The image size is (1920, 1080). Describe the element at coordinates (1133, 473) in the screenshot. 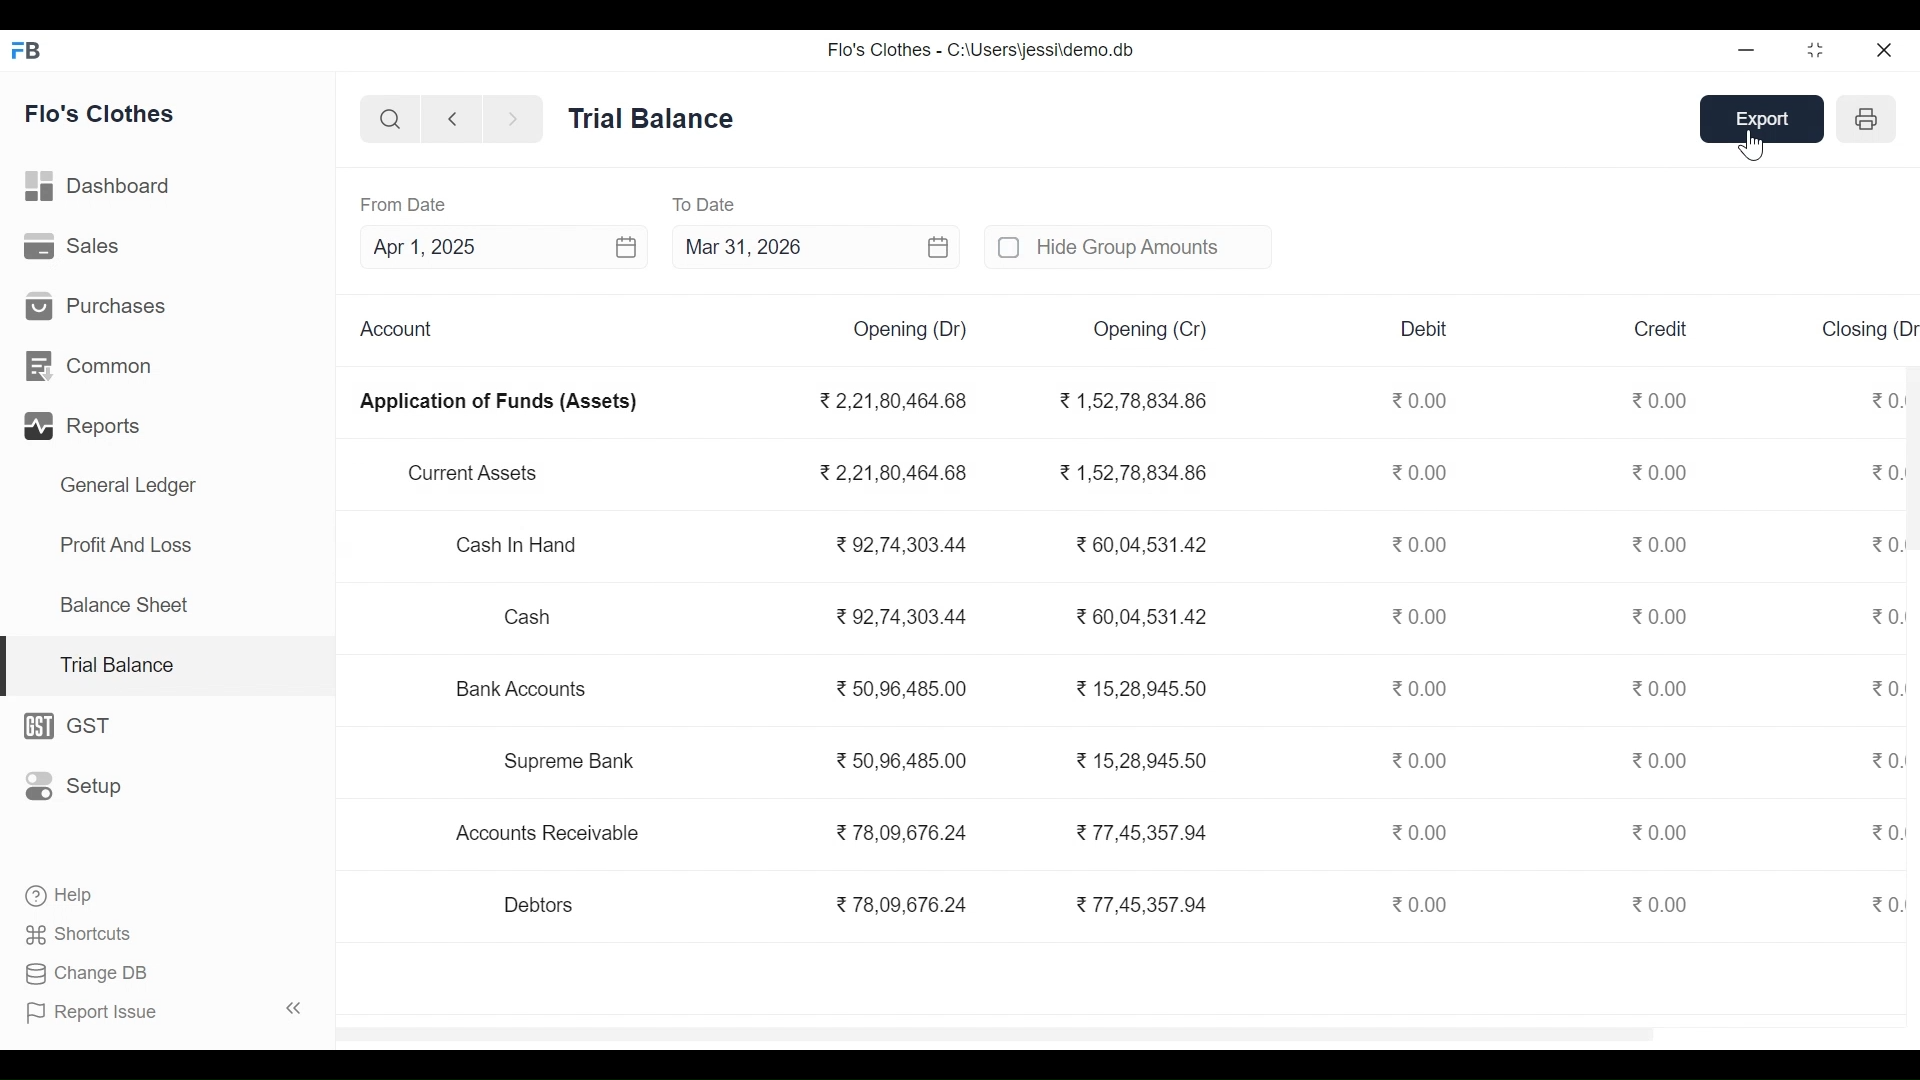

I see `1,52,78,834.86` at that location.